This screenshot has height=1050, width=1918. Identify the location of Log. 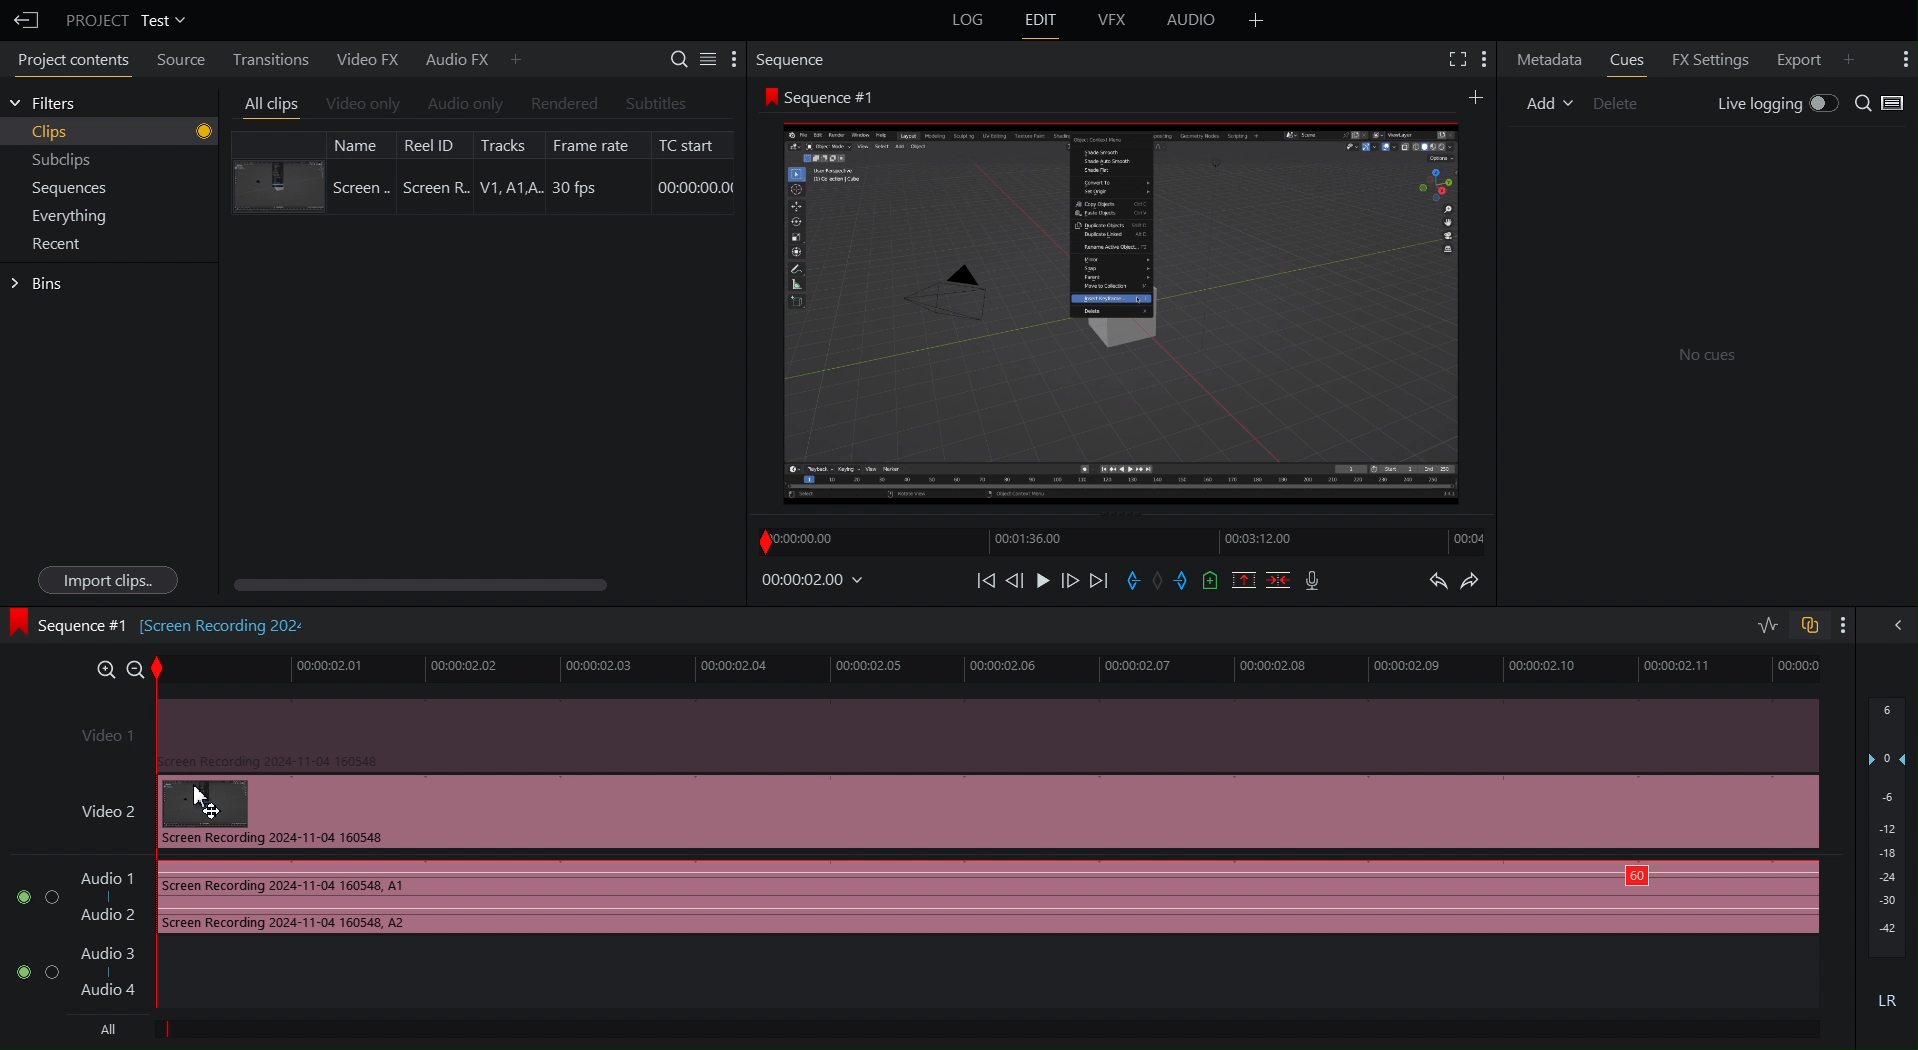
(964, 22).